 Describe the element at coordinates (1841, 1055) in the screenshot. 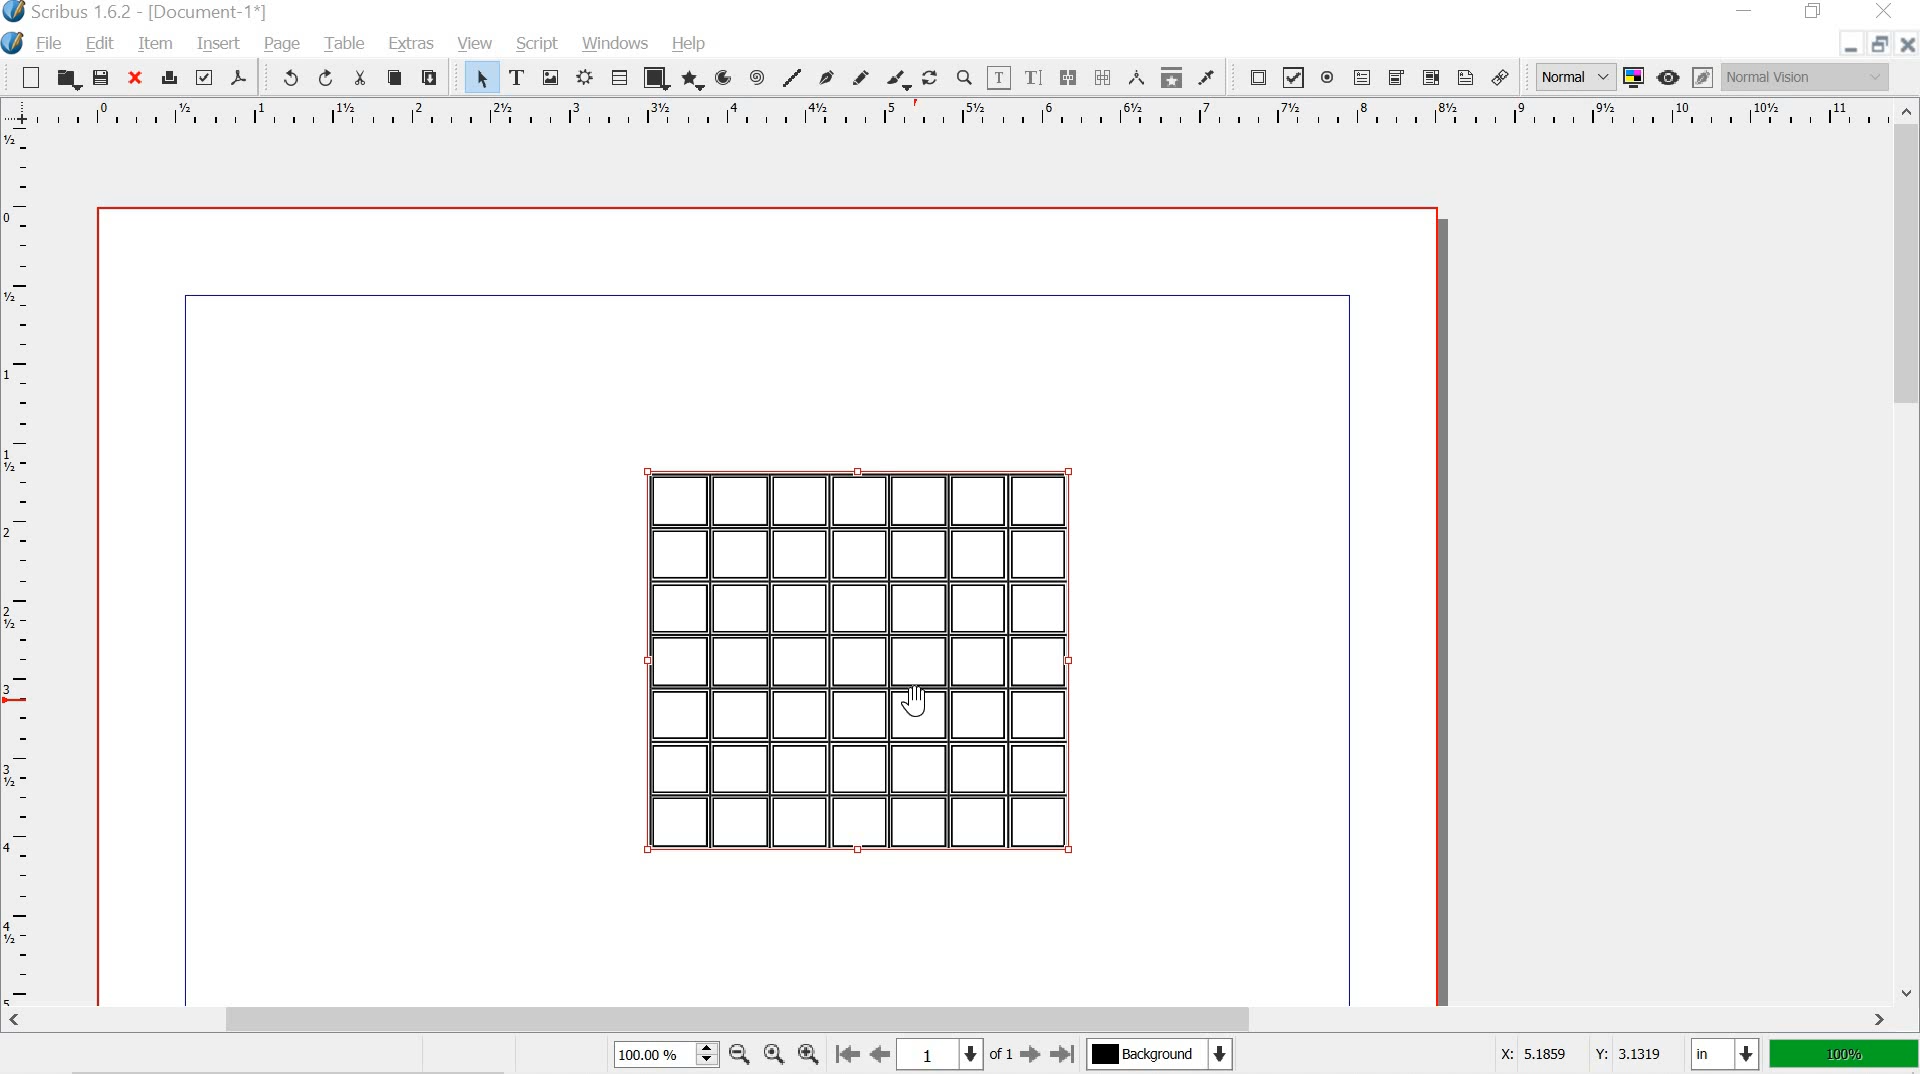

I see `100%` at that location.